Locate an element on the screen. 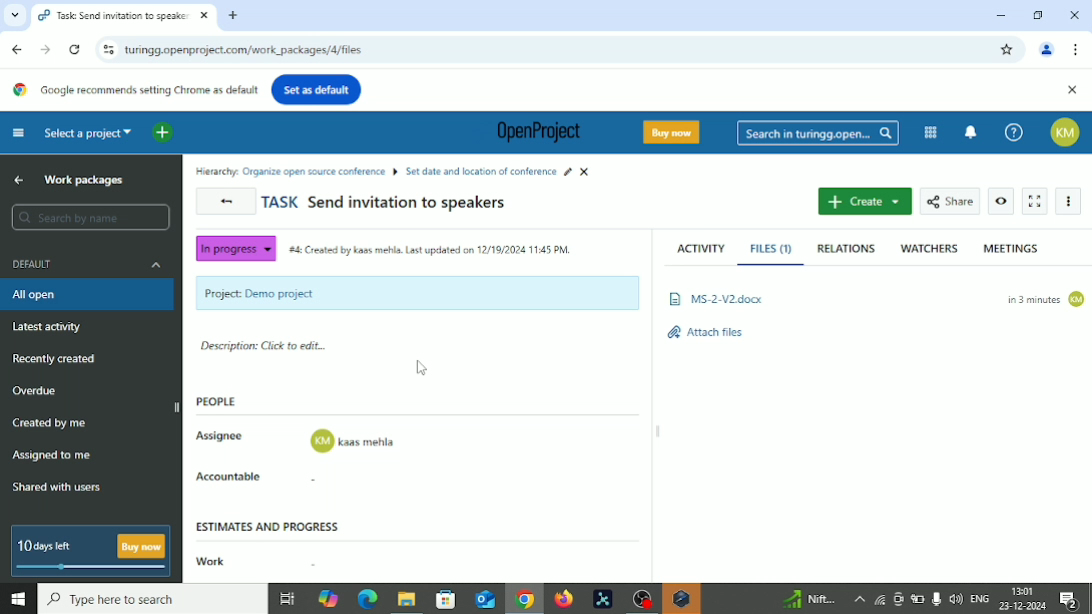 Image resolution: width=1092 pixels, height=614 pixels. File explorer is located at coordinates (405, 601).